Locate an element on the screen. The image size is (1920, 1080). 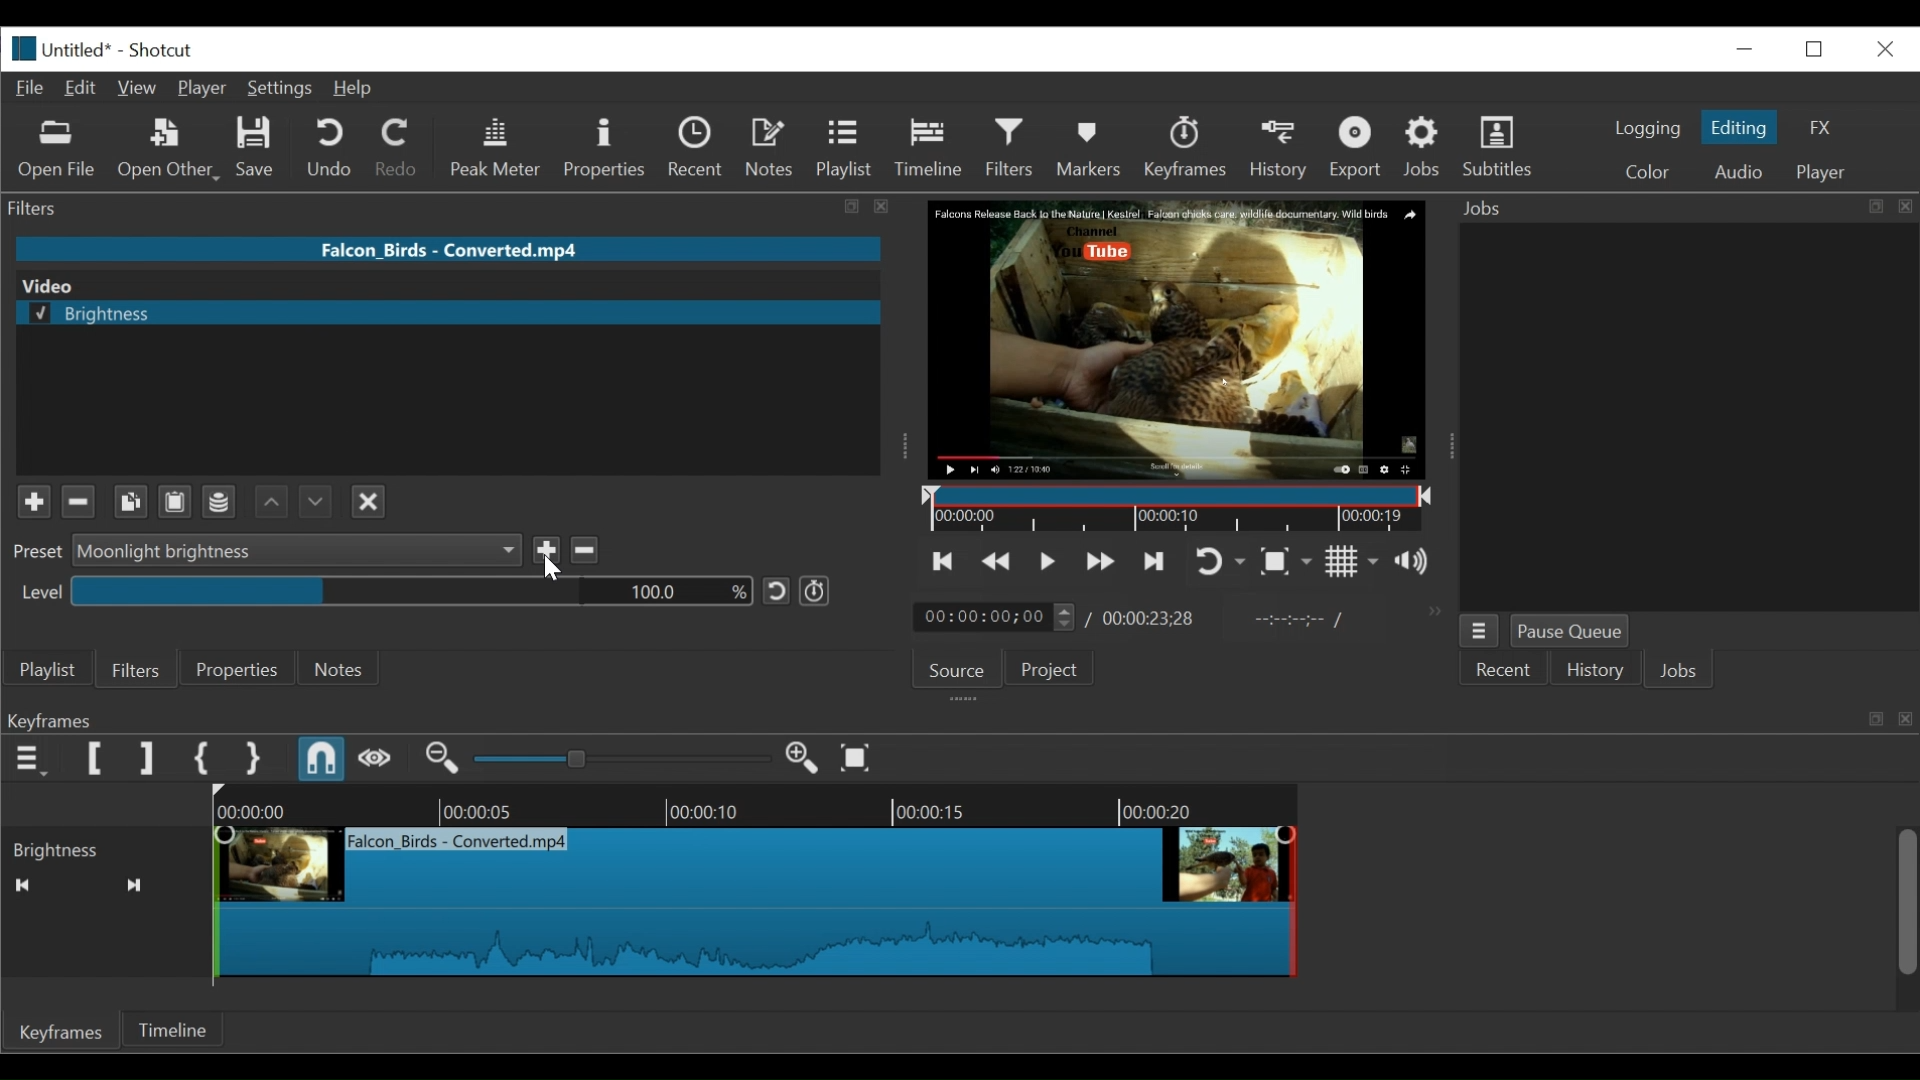
Export is located at coordinates (1357, 148).